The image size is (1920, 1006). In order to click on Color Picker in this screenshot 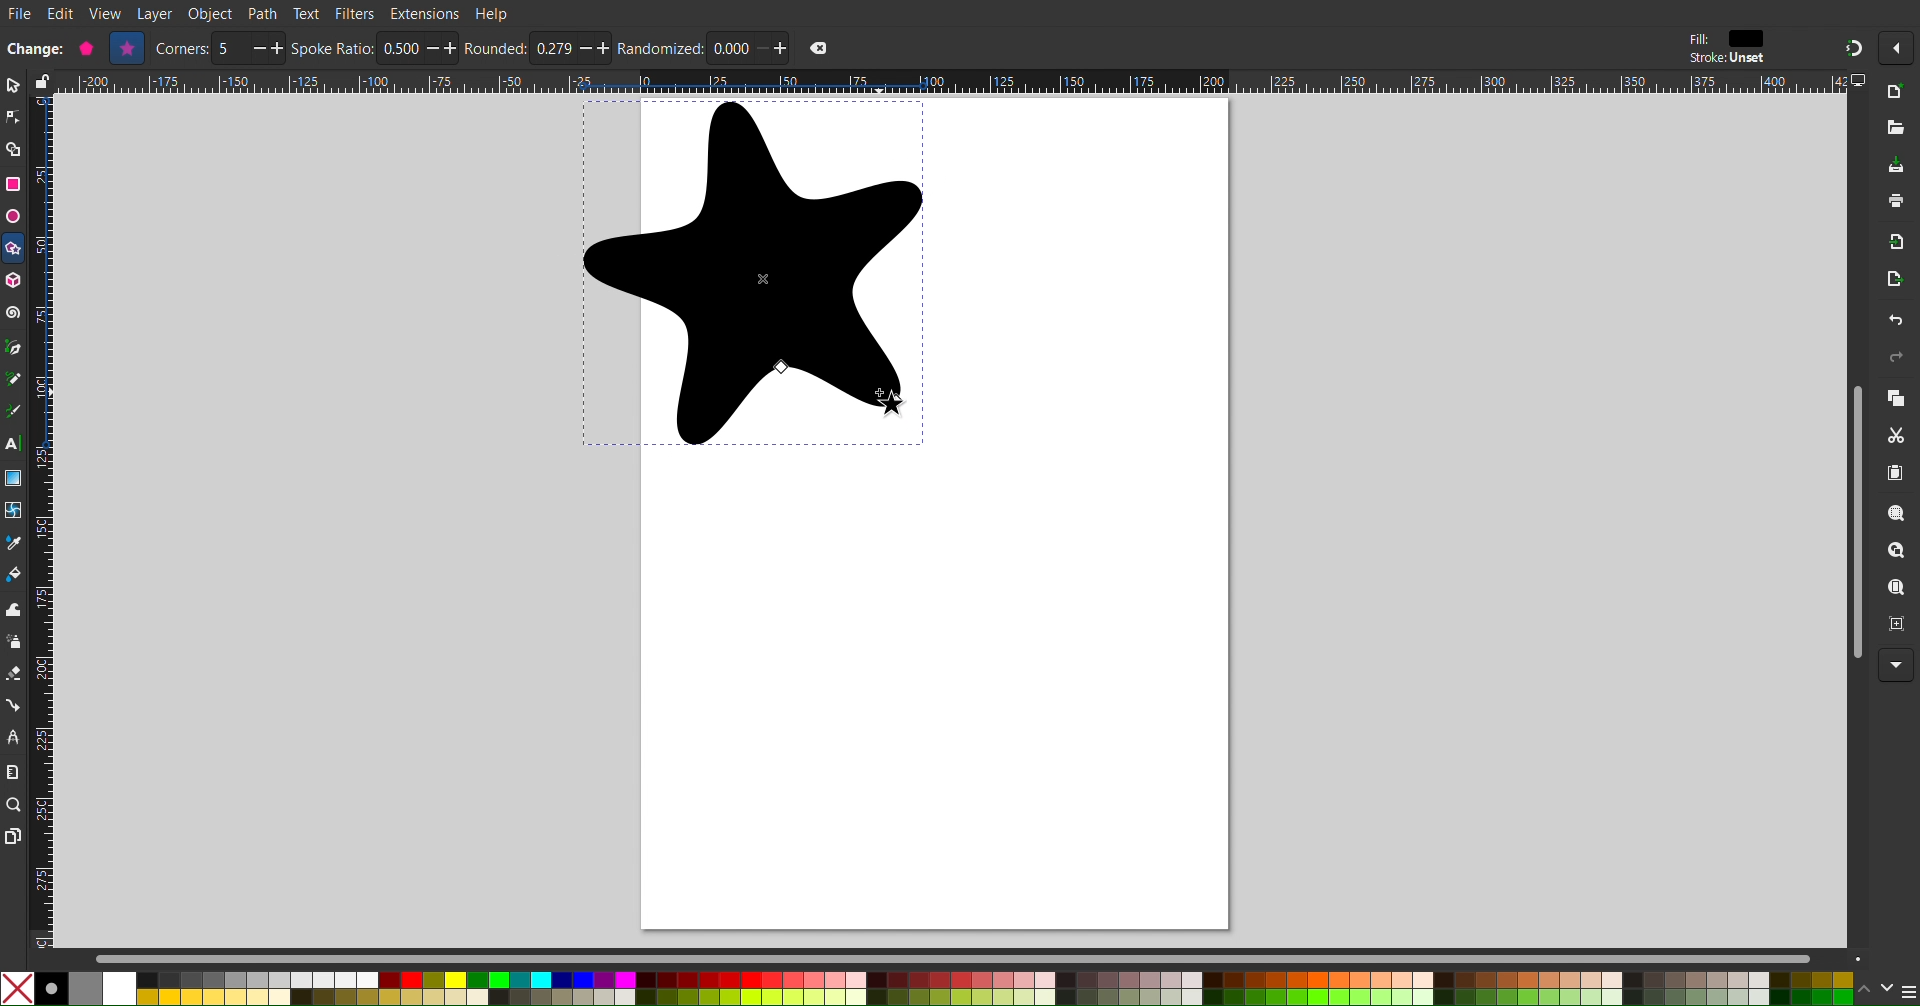, I will do `click(14, 545)`.